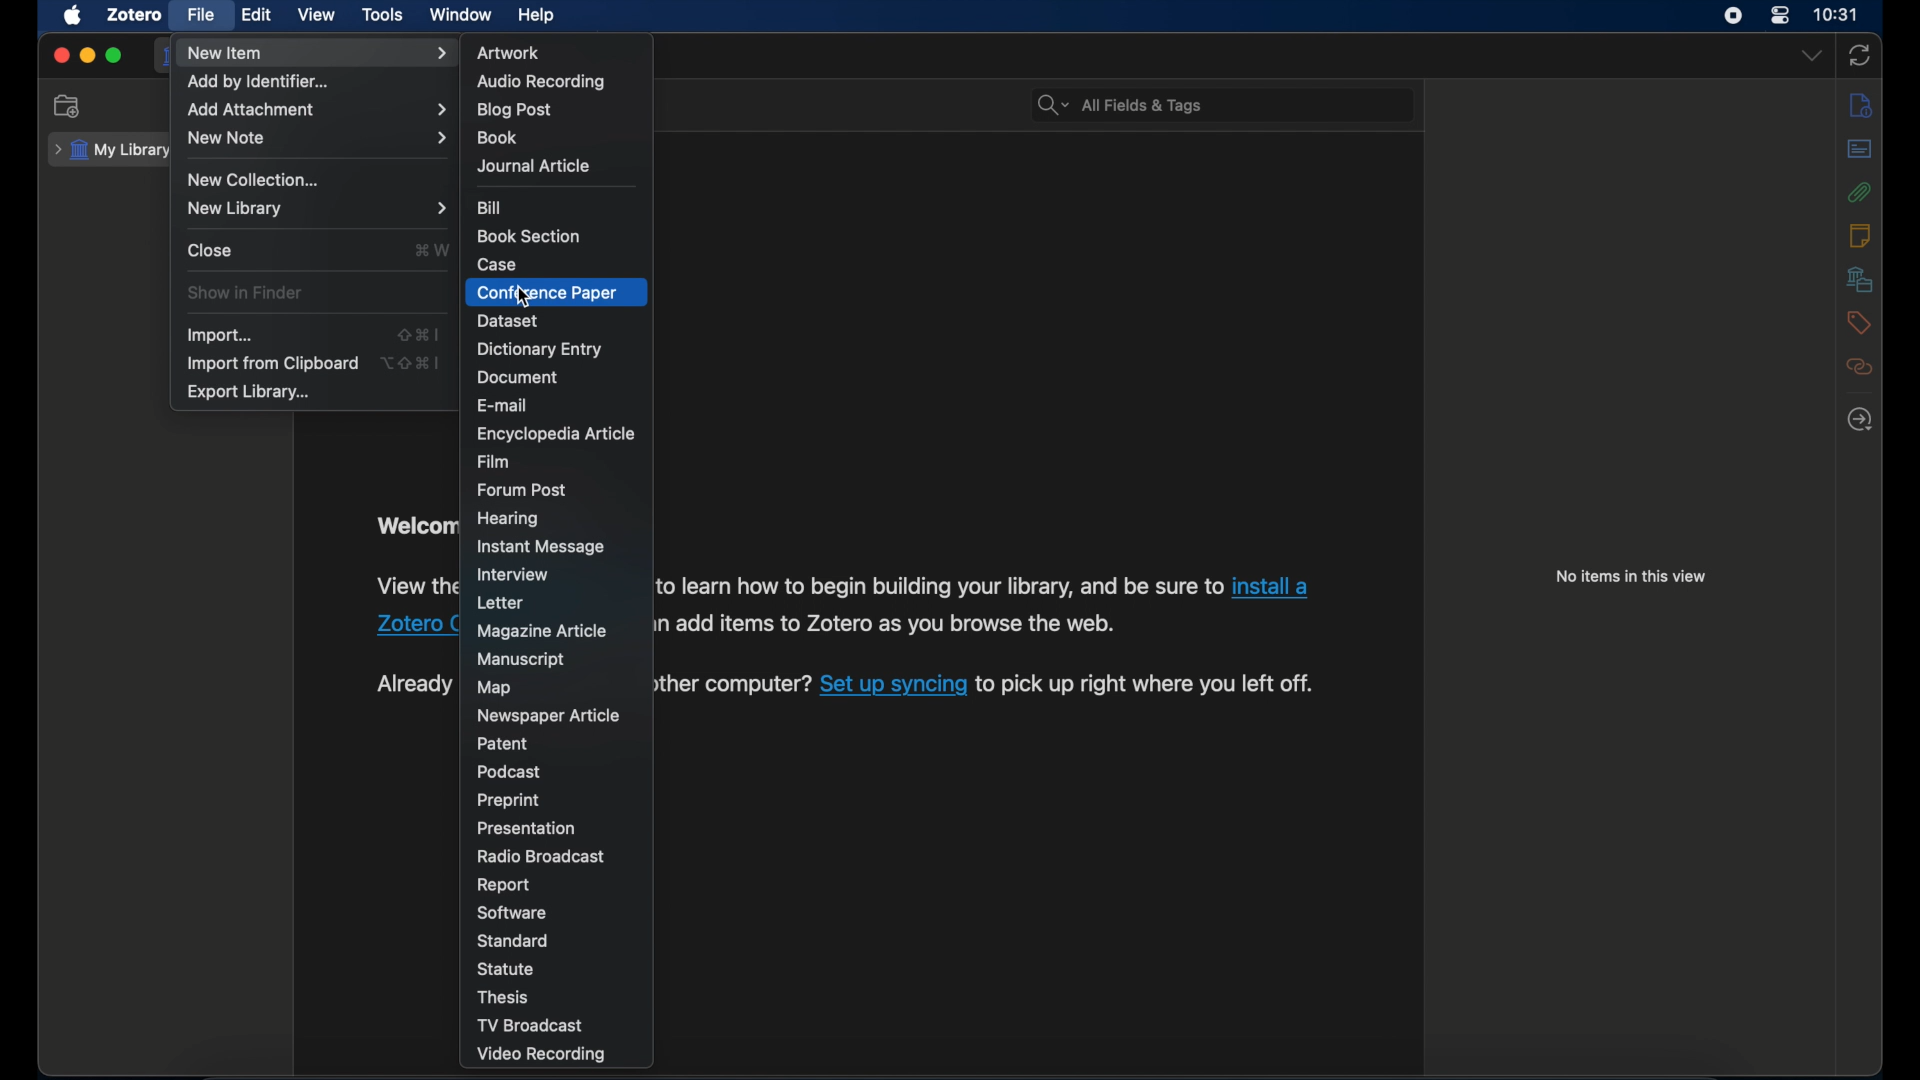 Image resolution: width=1920 pixels, height=1080 pixels. What do you see at coordinates (511, 575) in the screenshot?
I see `interview` at bounding box center [511, 575].